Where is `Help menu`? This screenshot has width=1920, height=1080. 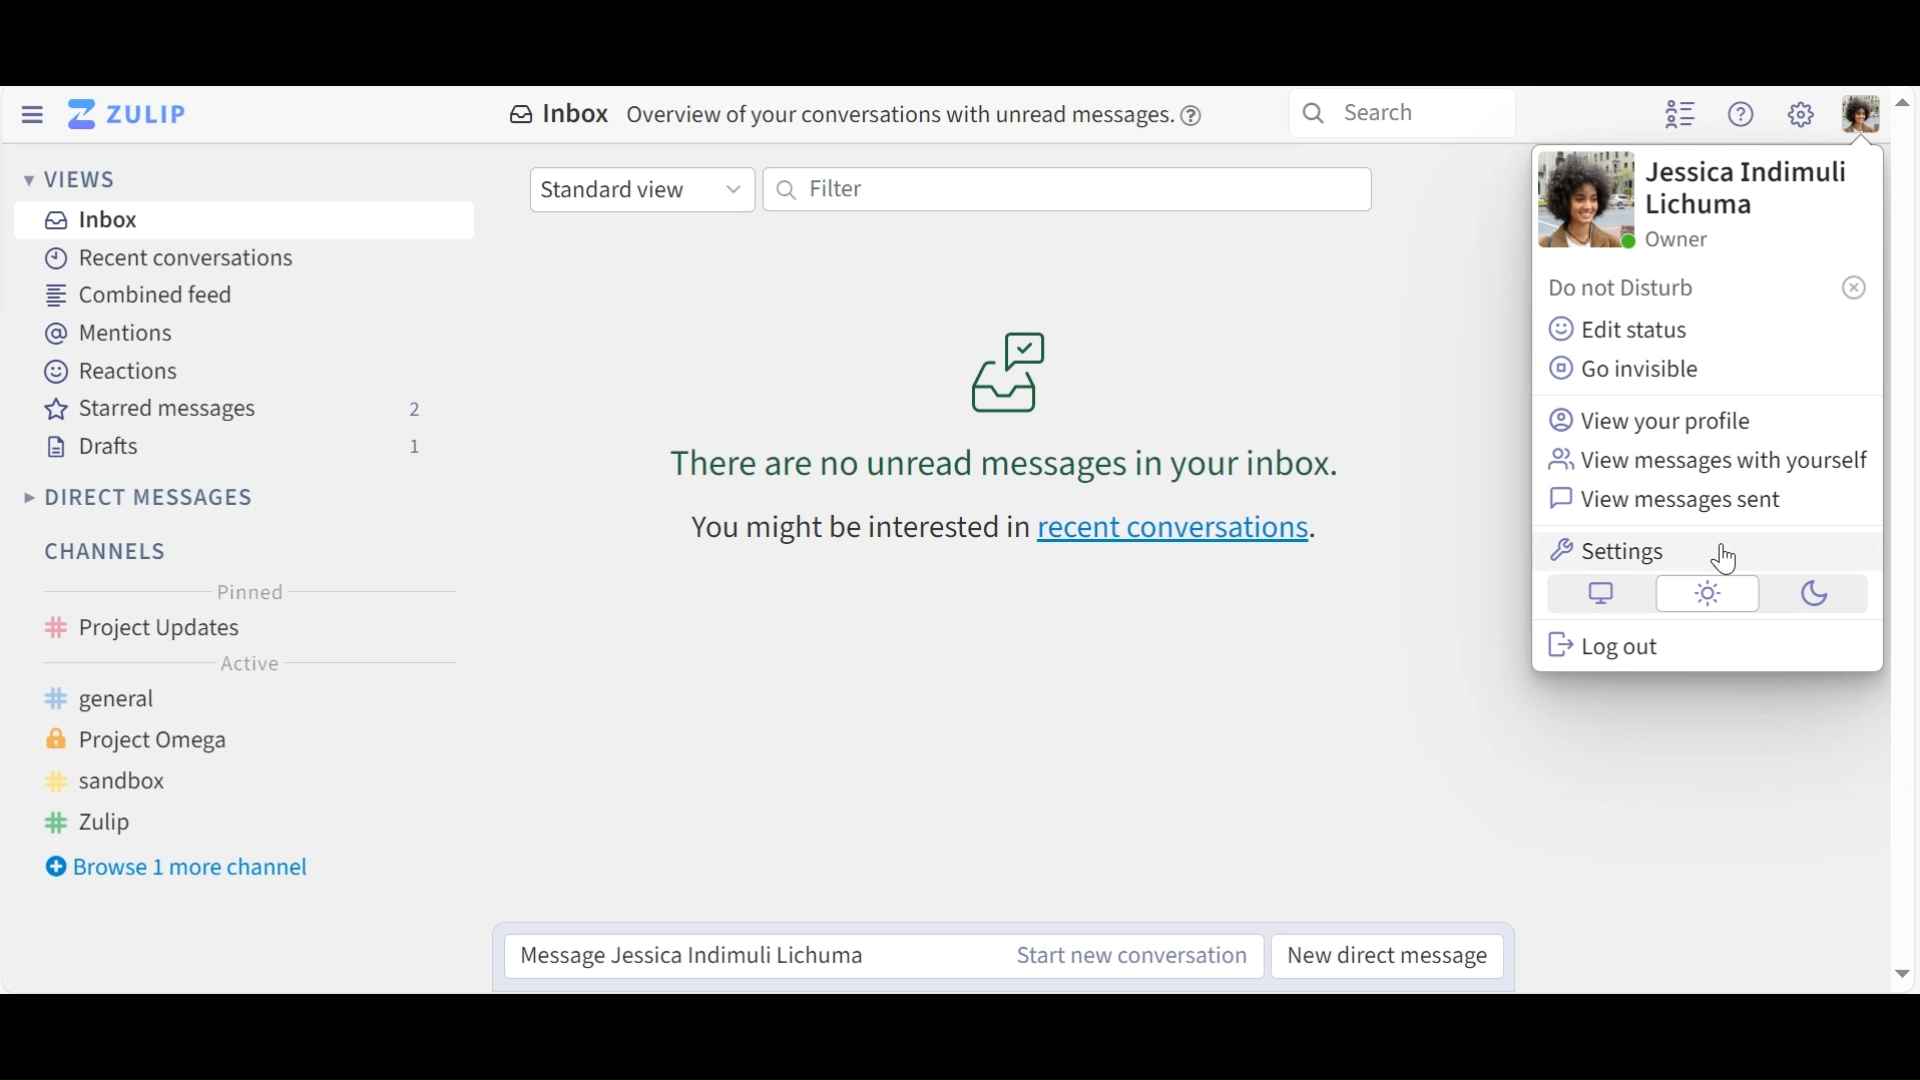 Help menu is located at coordinates (1742, 114).